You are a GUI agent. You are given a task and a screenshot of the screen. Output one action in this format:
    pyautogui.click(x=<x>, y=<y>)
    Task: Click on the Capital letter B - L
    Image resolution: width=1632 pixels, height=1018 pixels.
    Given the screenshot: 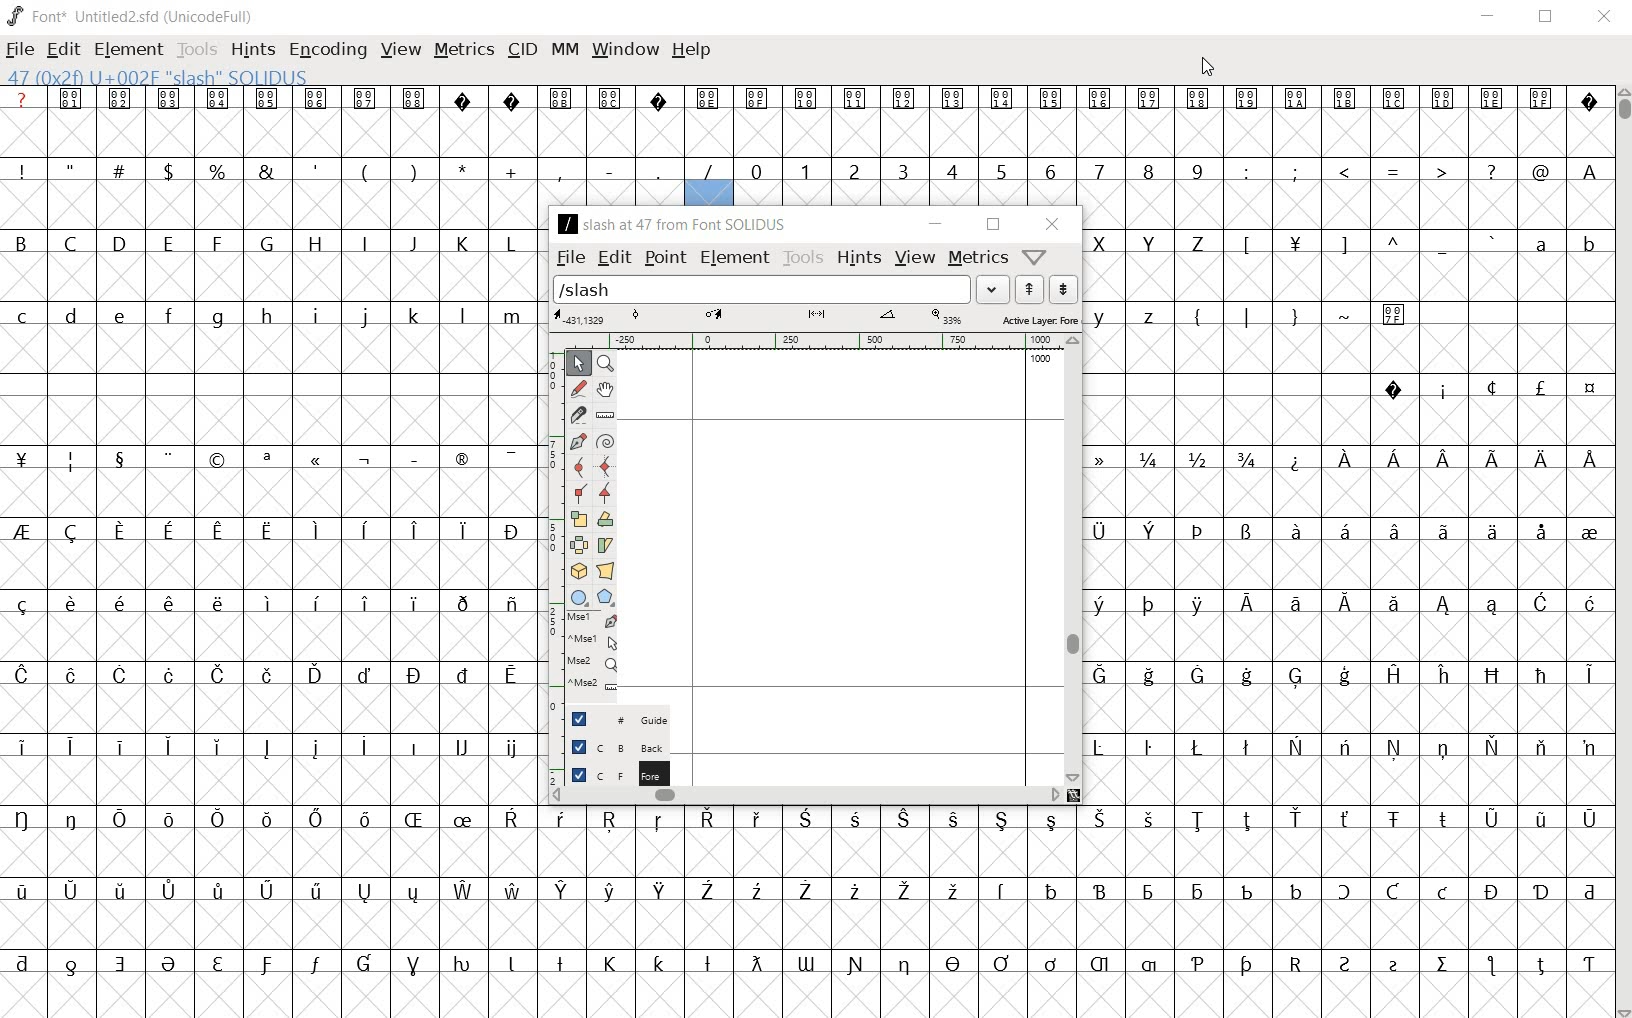 What is the action you would take?
    pyautogui.click(x=265, y=244)
    